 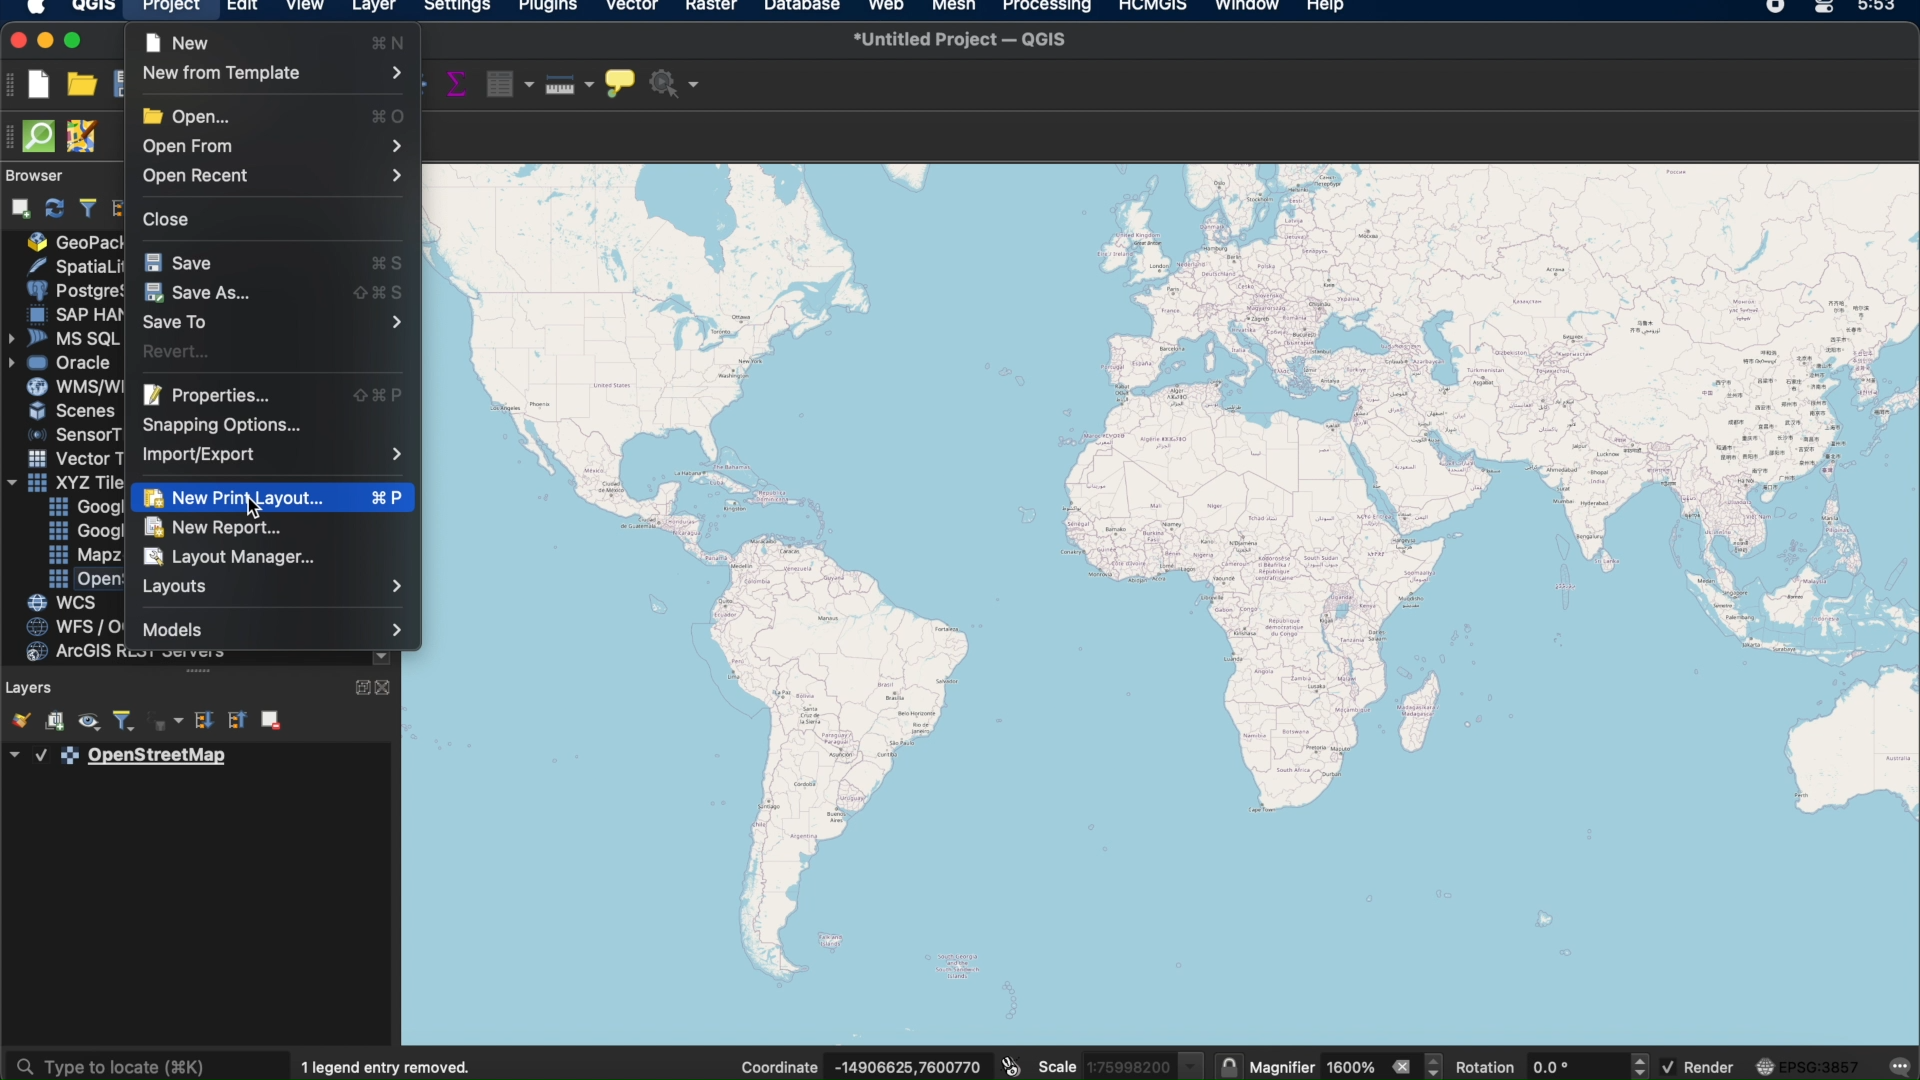 I want to click on Layout Manager, so click(x=229, y=559).